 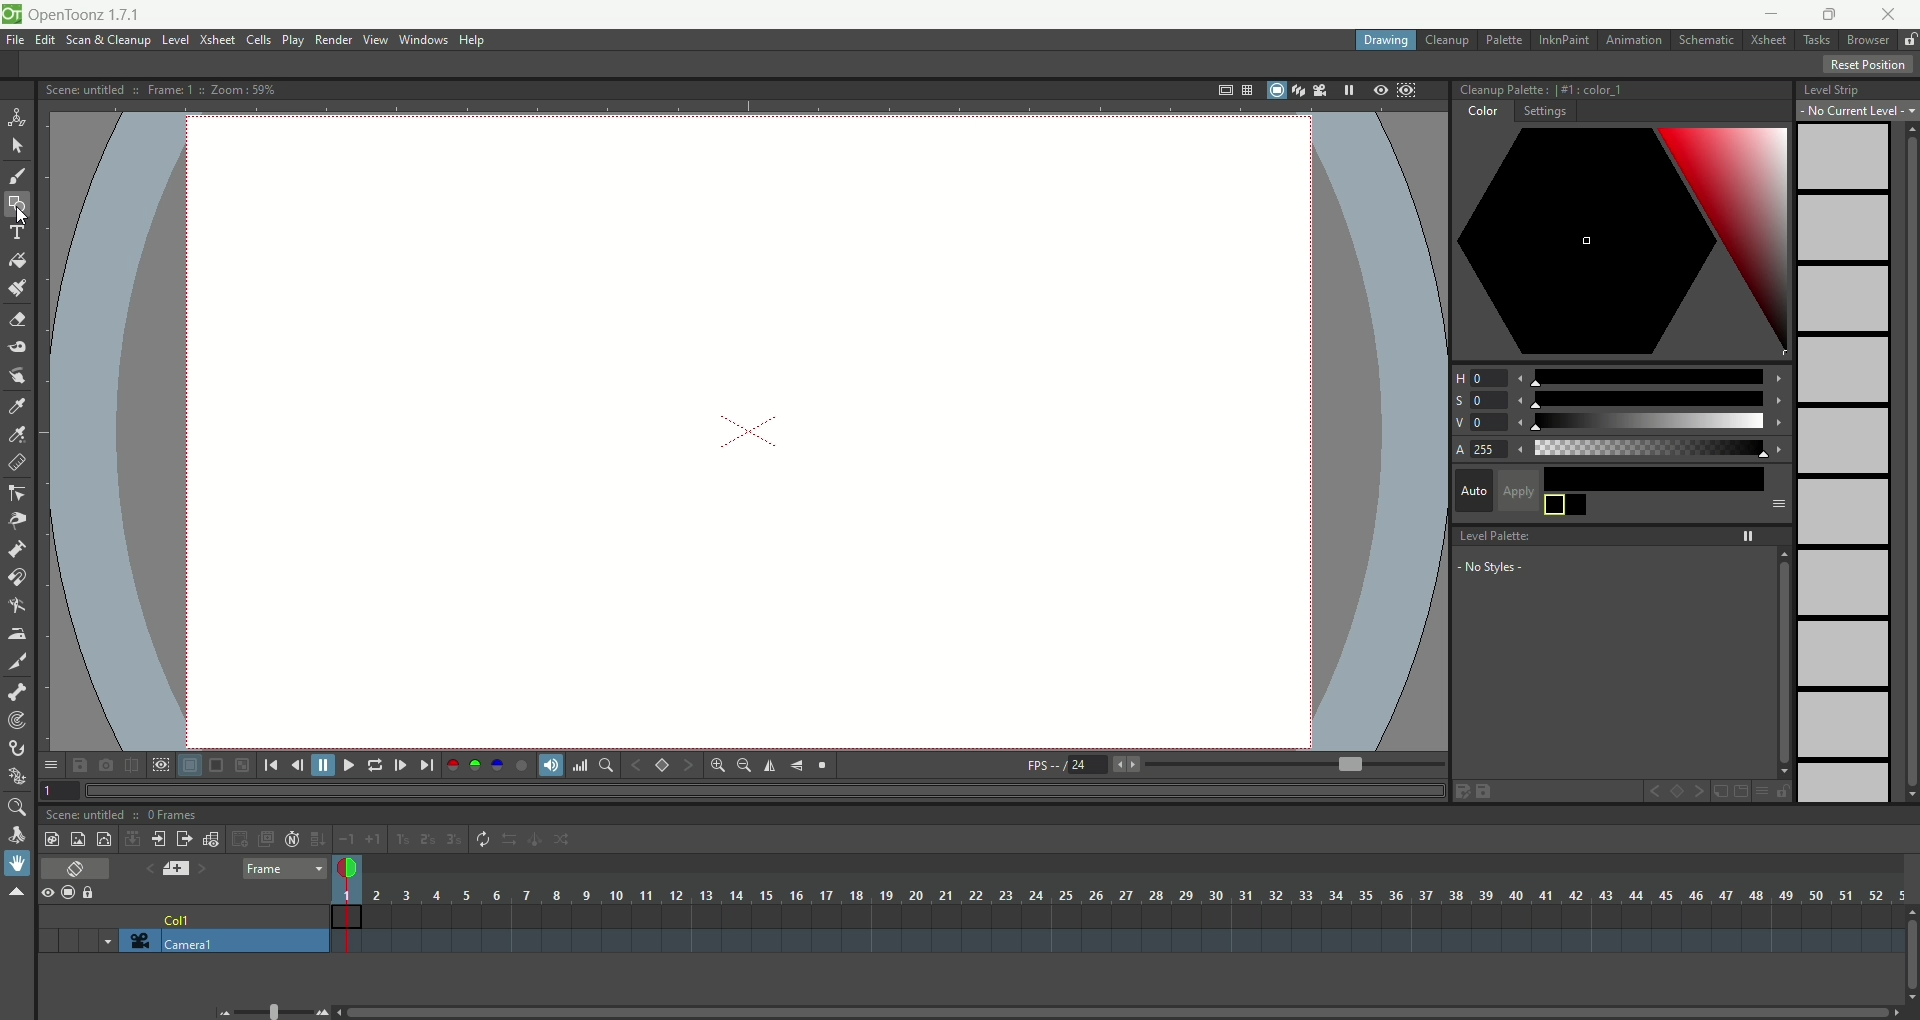 I want to click on cleanup palette, so click(x=1622, y=90).